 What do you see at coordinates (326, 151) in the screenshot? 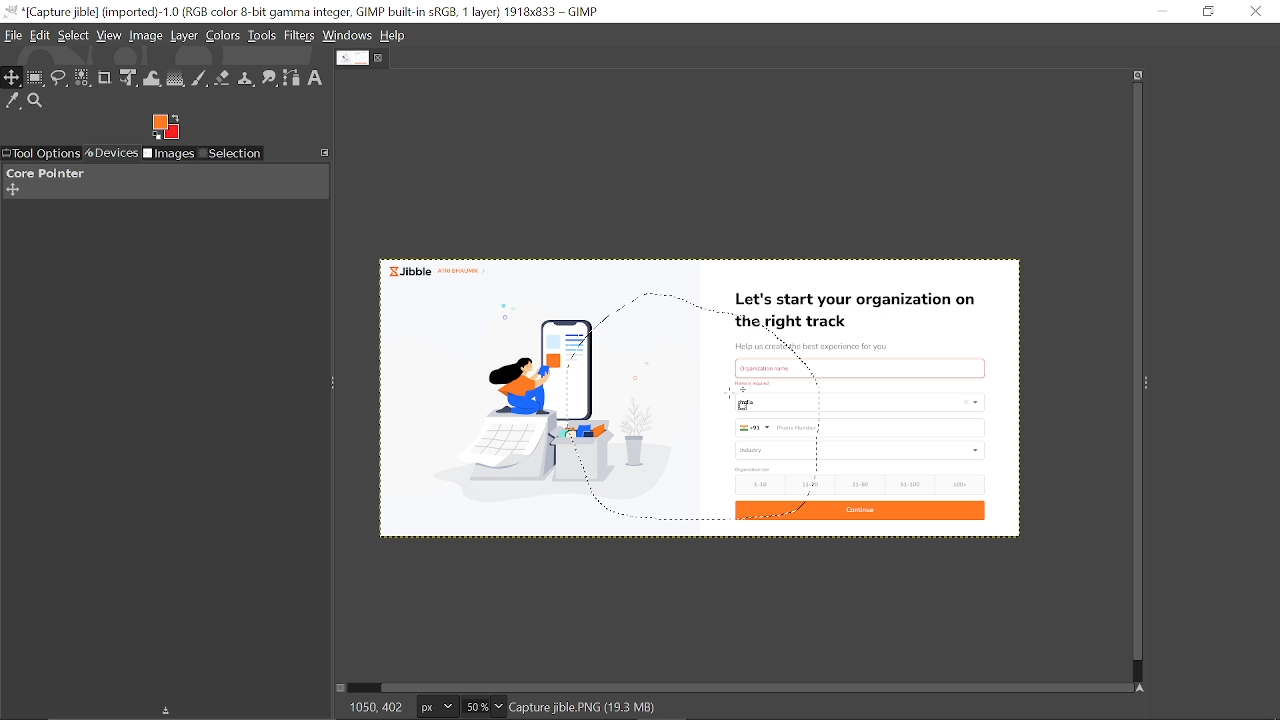
I see `Configure this tab` at bounding box center [326, 151].